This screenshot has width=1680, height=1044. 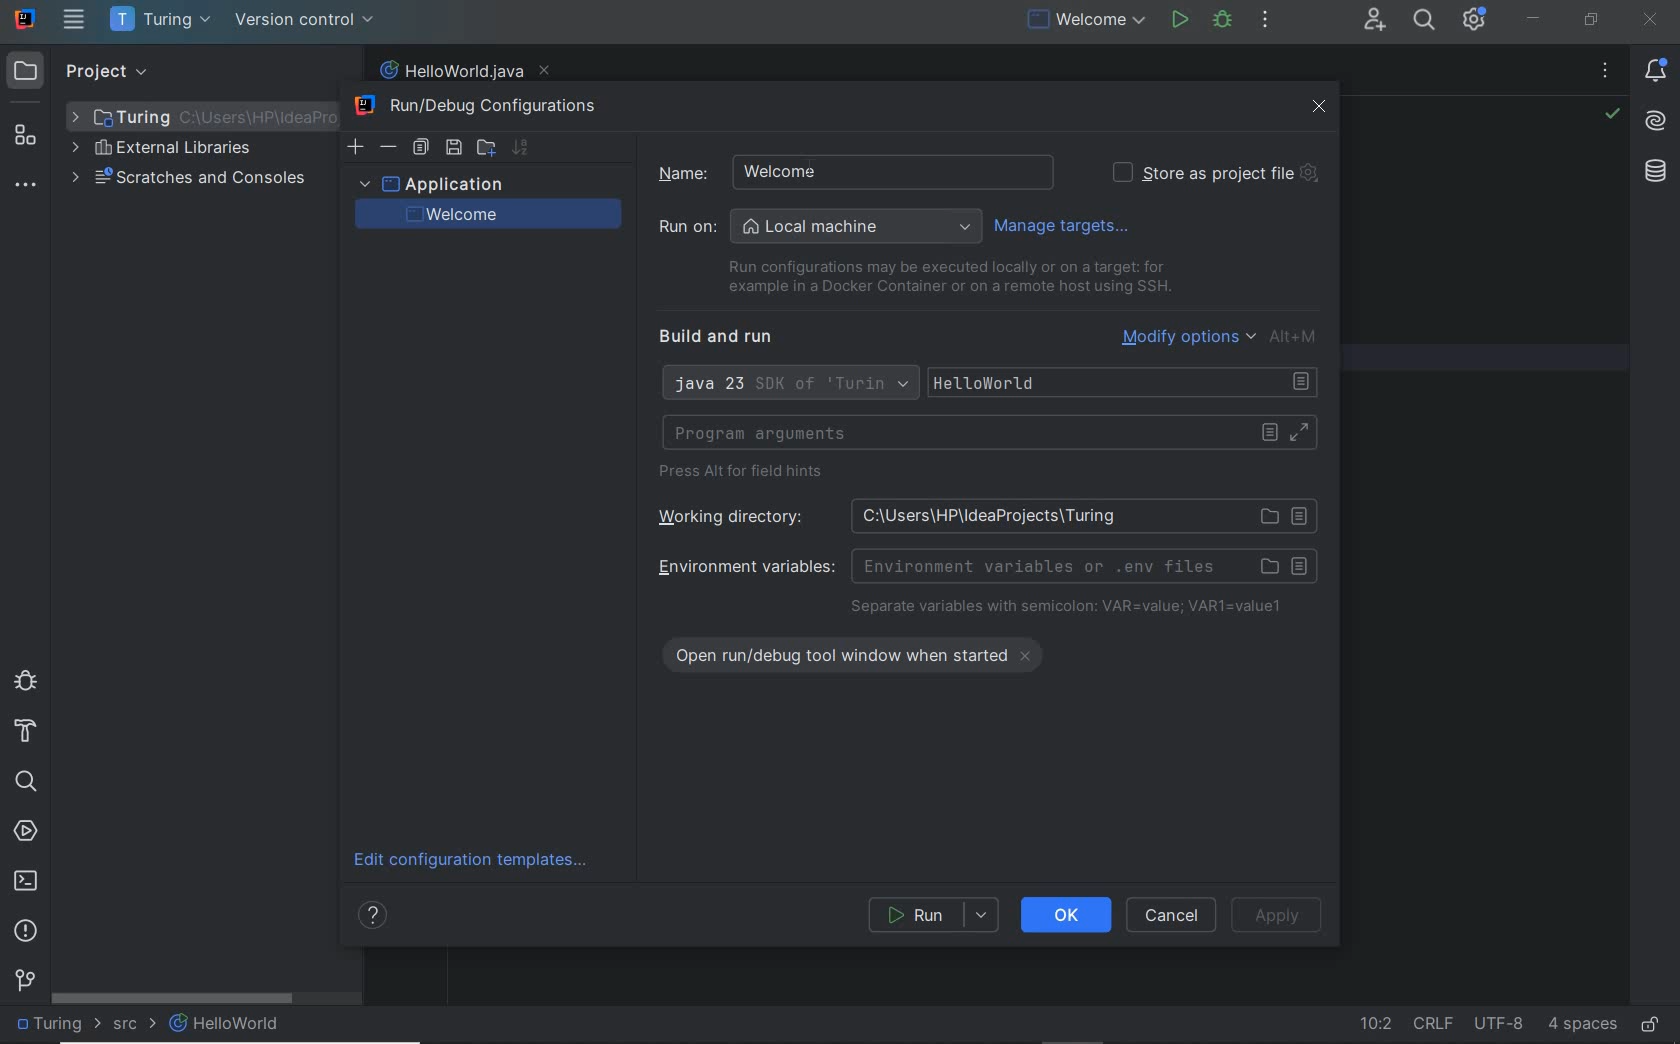 What do you see at coordinates (189, 180) in the screenshot?
I see `scratches and consoles` at bounding box center [189, 180].